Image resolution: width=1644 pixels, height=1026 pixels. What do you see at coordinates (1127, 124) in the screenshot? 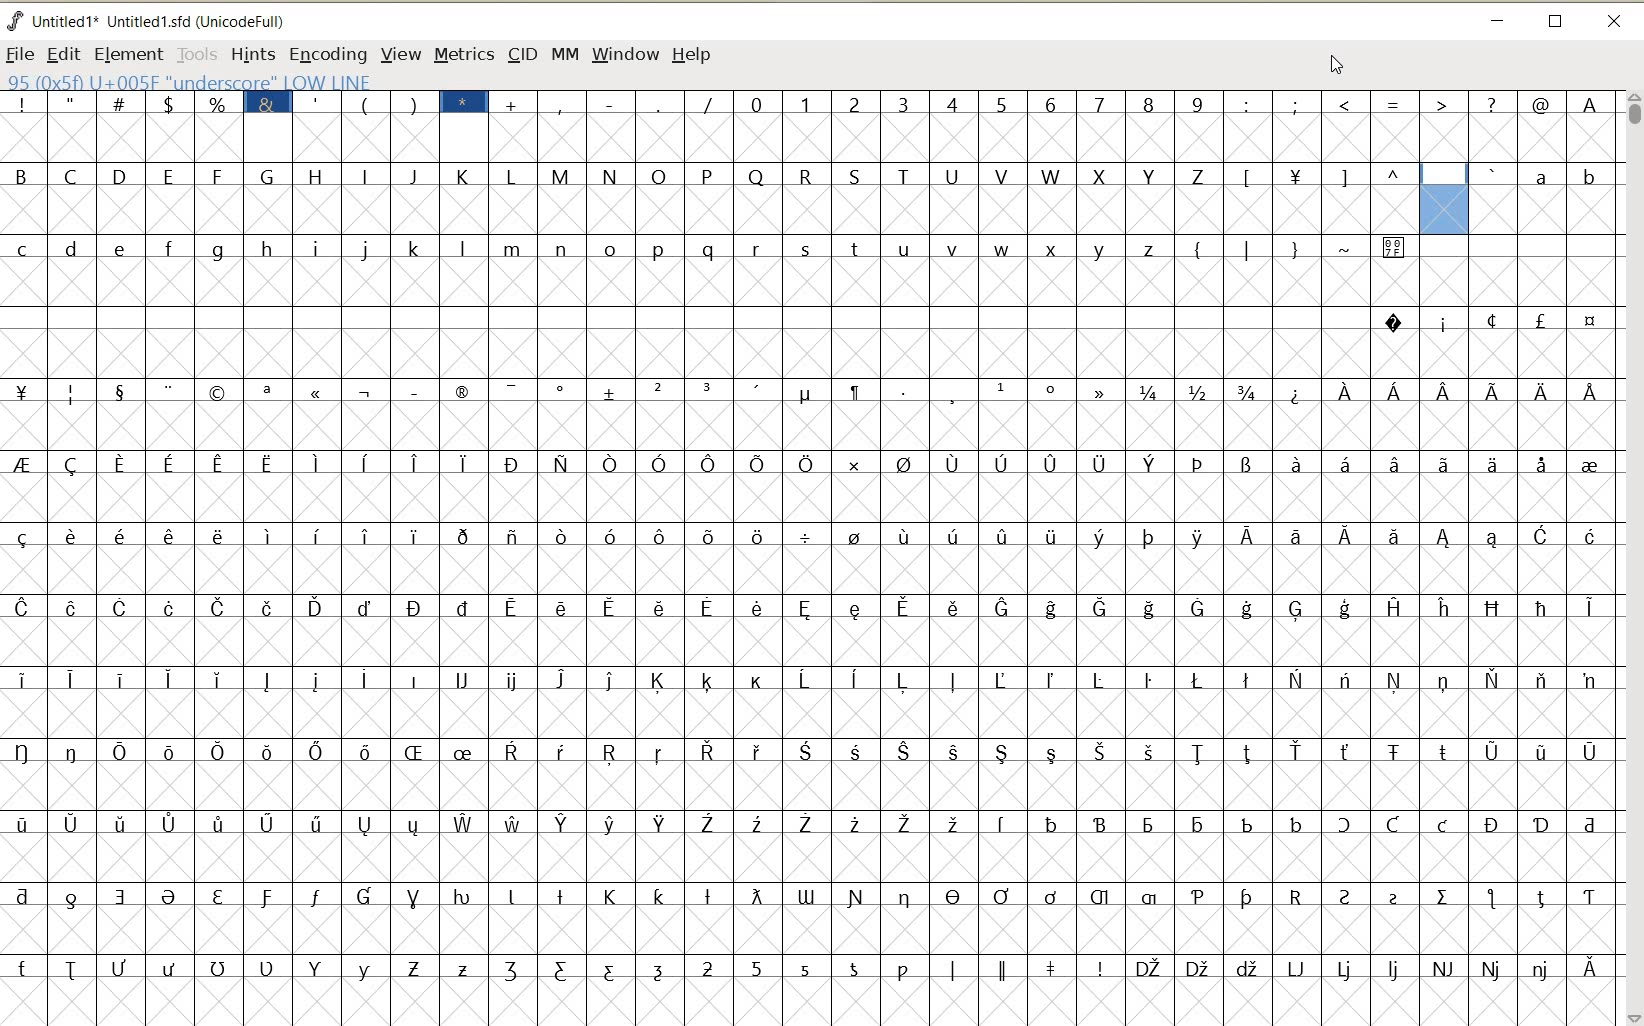
I see `GLYPHY CHARACTERS & NUMBERS` at bounding box center [1127, 124].